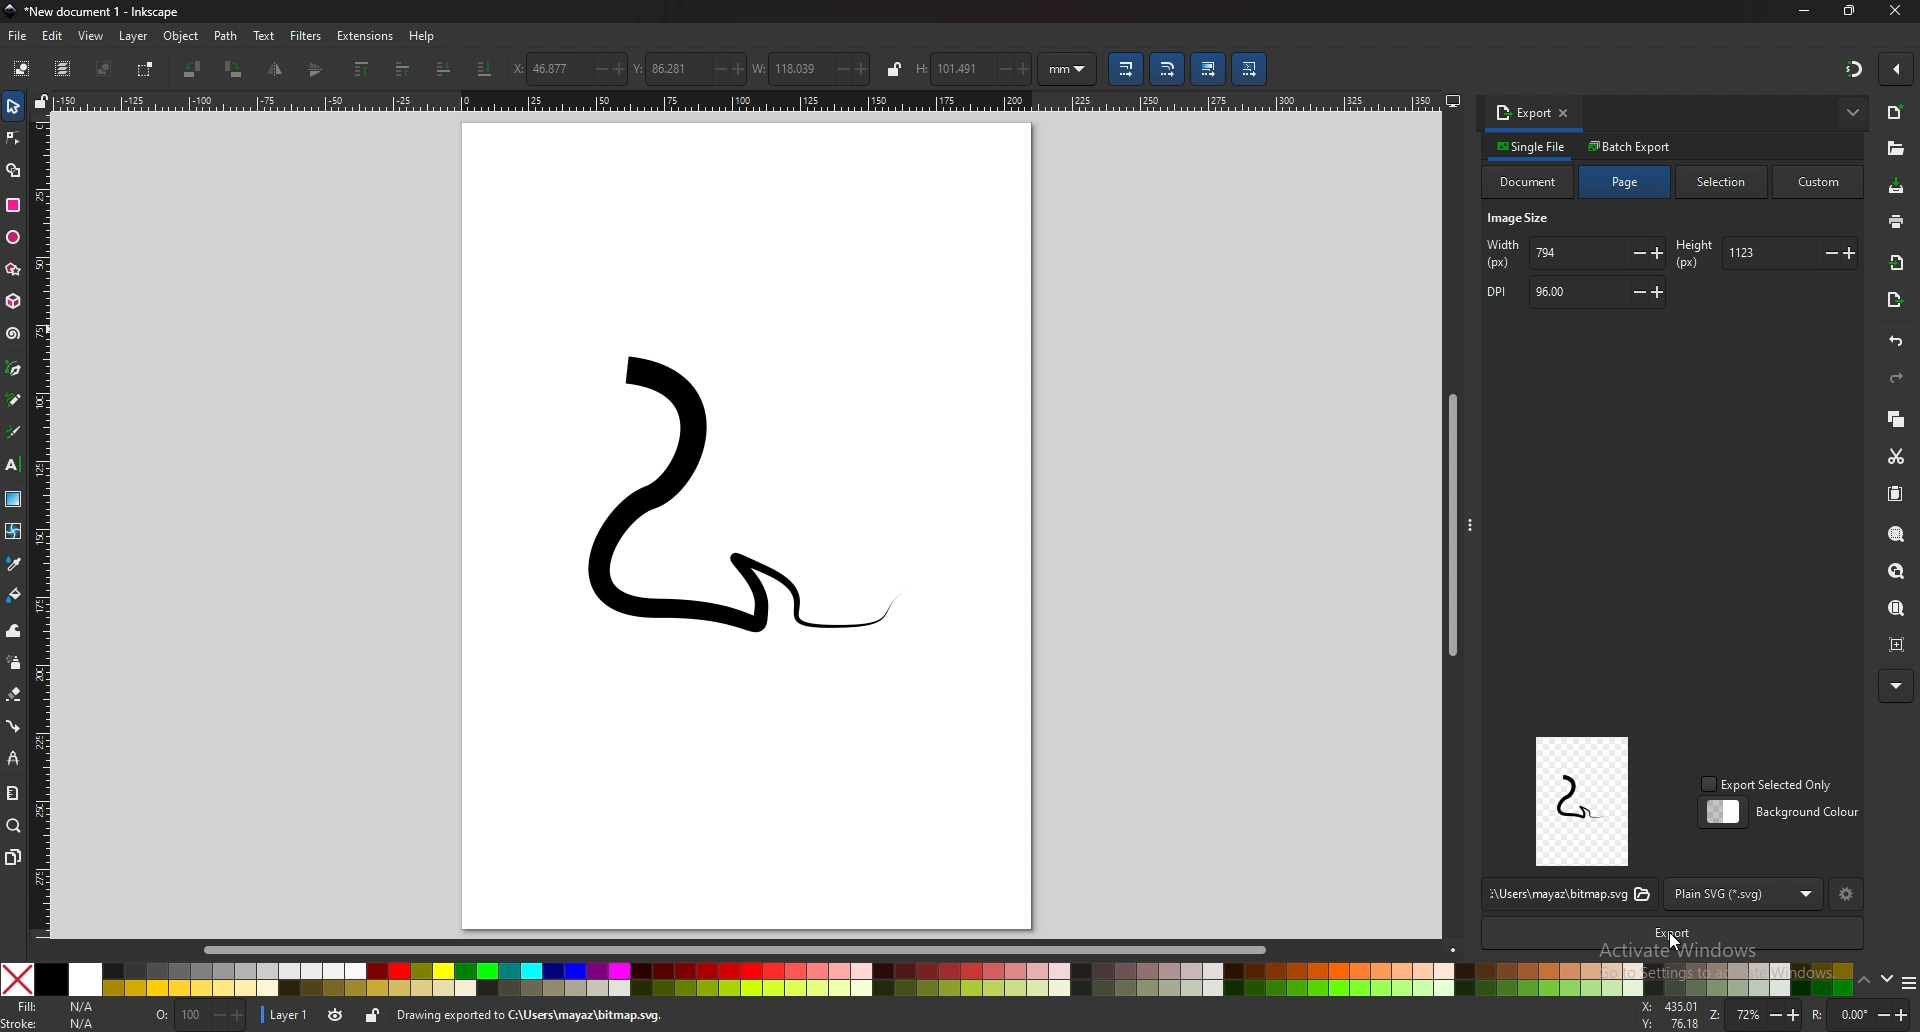  What do you see at coordinates (1850, 11) in the screenshot?
I see `resize` at bounding box center [1850, 11].